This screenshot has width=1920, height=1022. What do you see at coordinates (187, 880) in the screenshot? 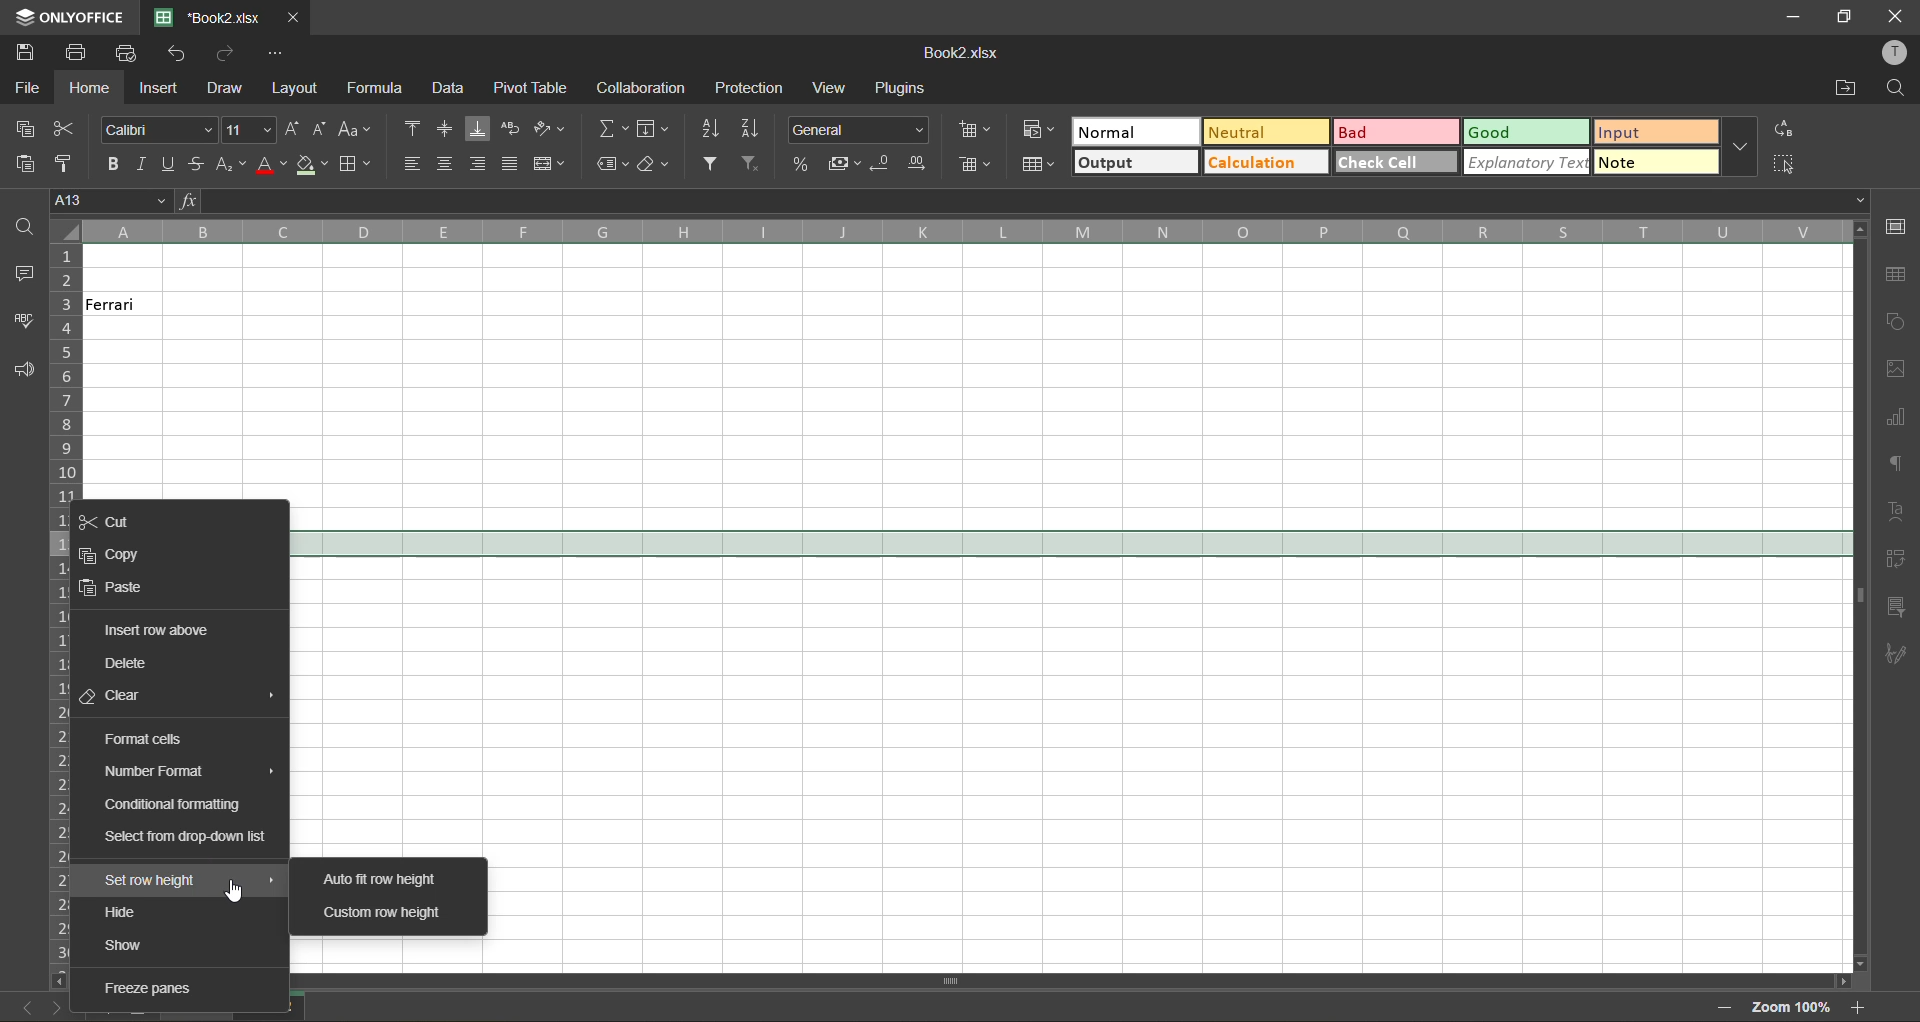
I see `set row height` at bounding box center [187, 880].